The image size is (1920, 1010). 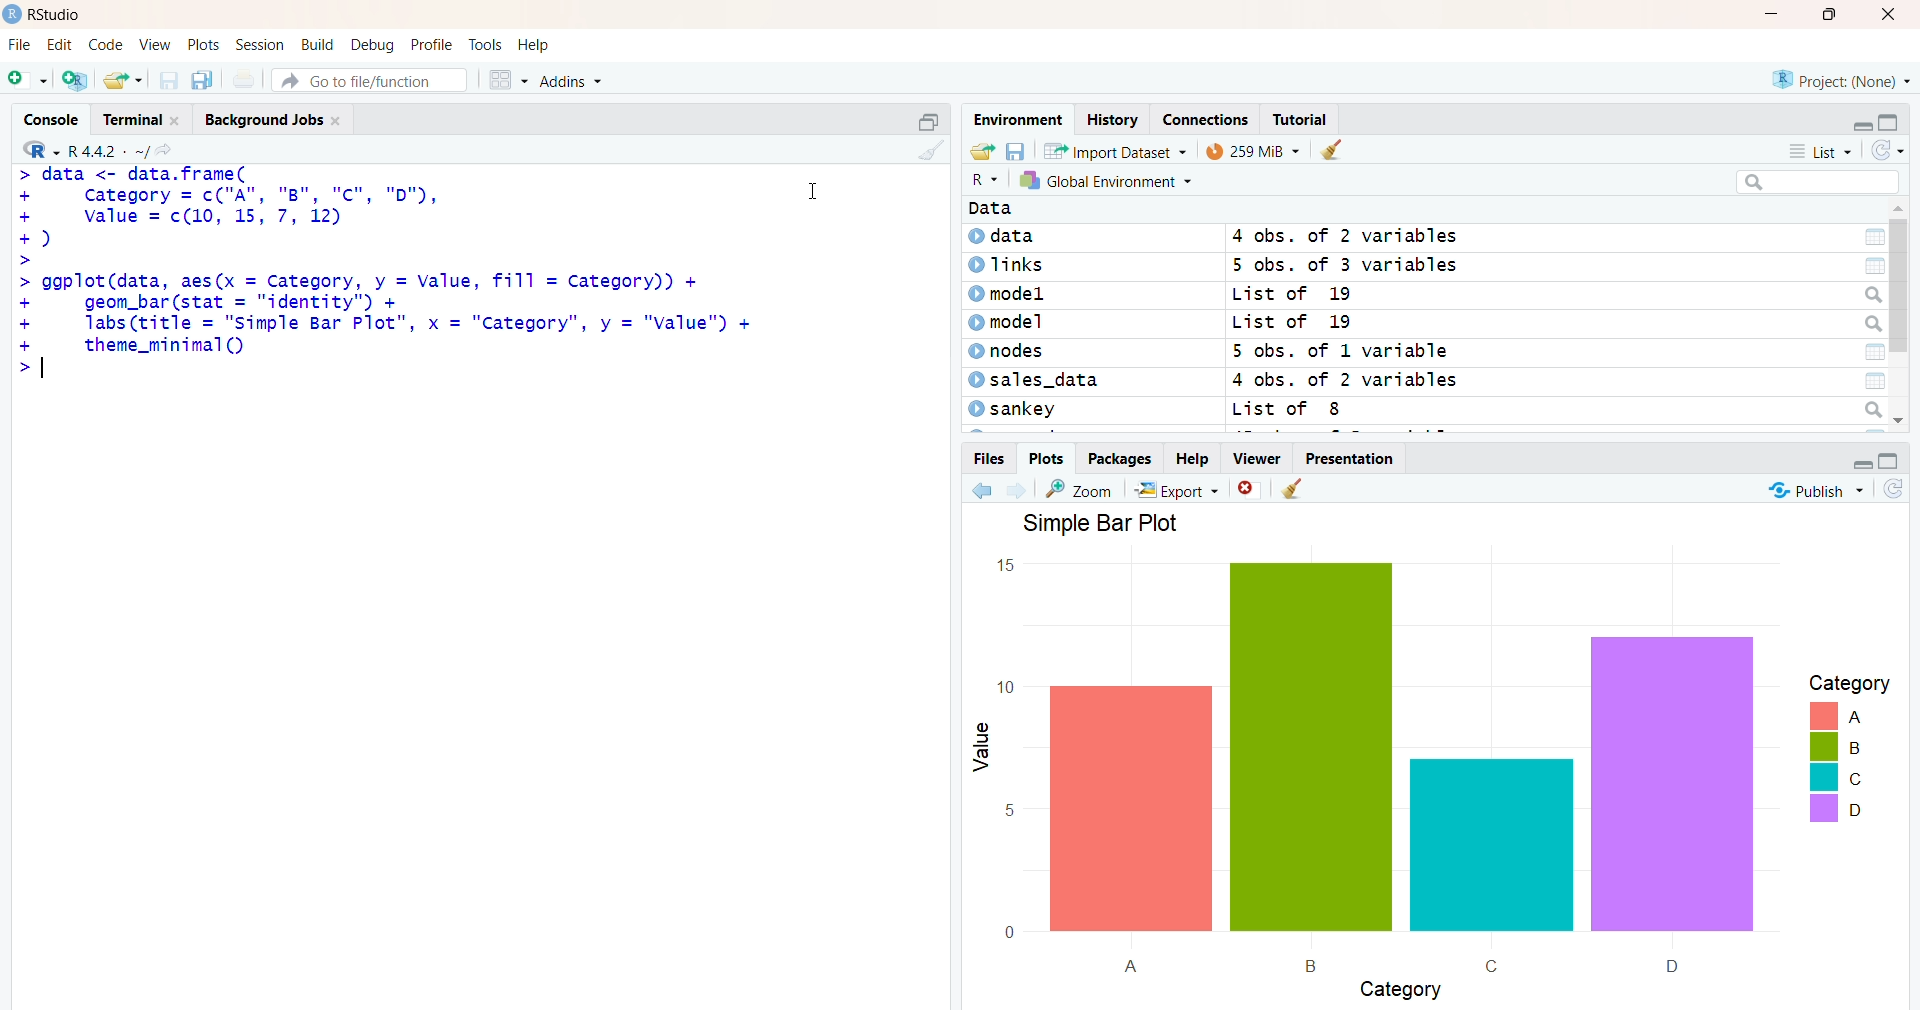 What do you see at coordinates (1018, 119) in the screenshot?
I see `Environment` at bounding box center [1018, 119].